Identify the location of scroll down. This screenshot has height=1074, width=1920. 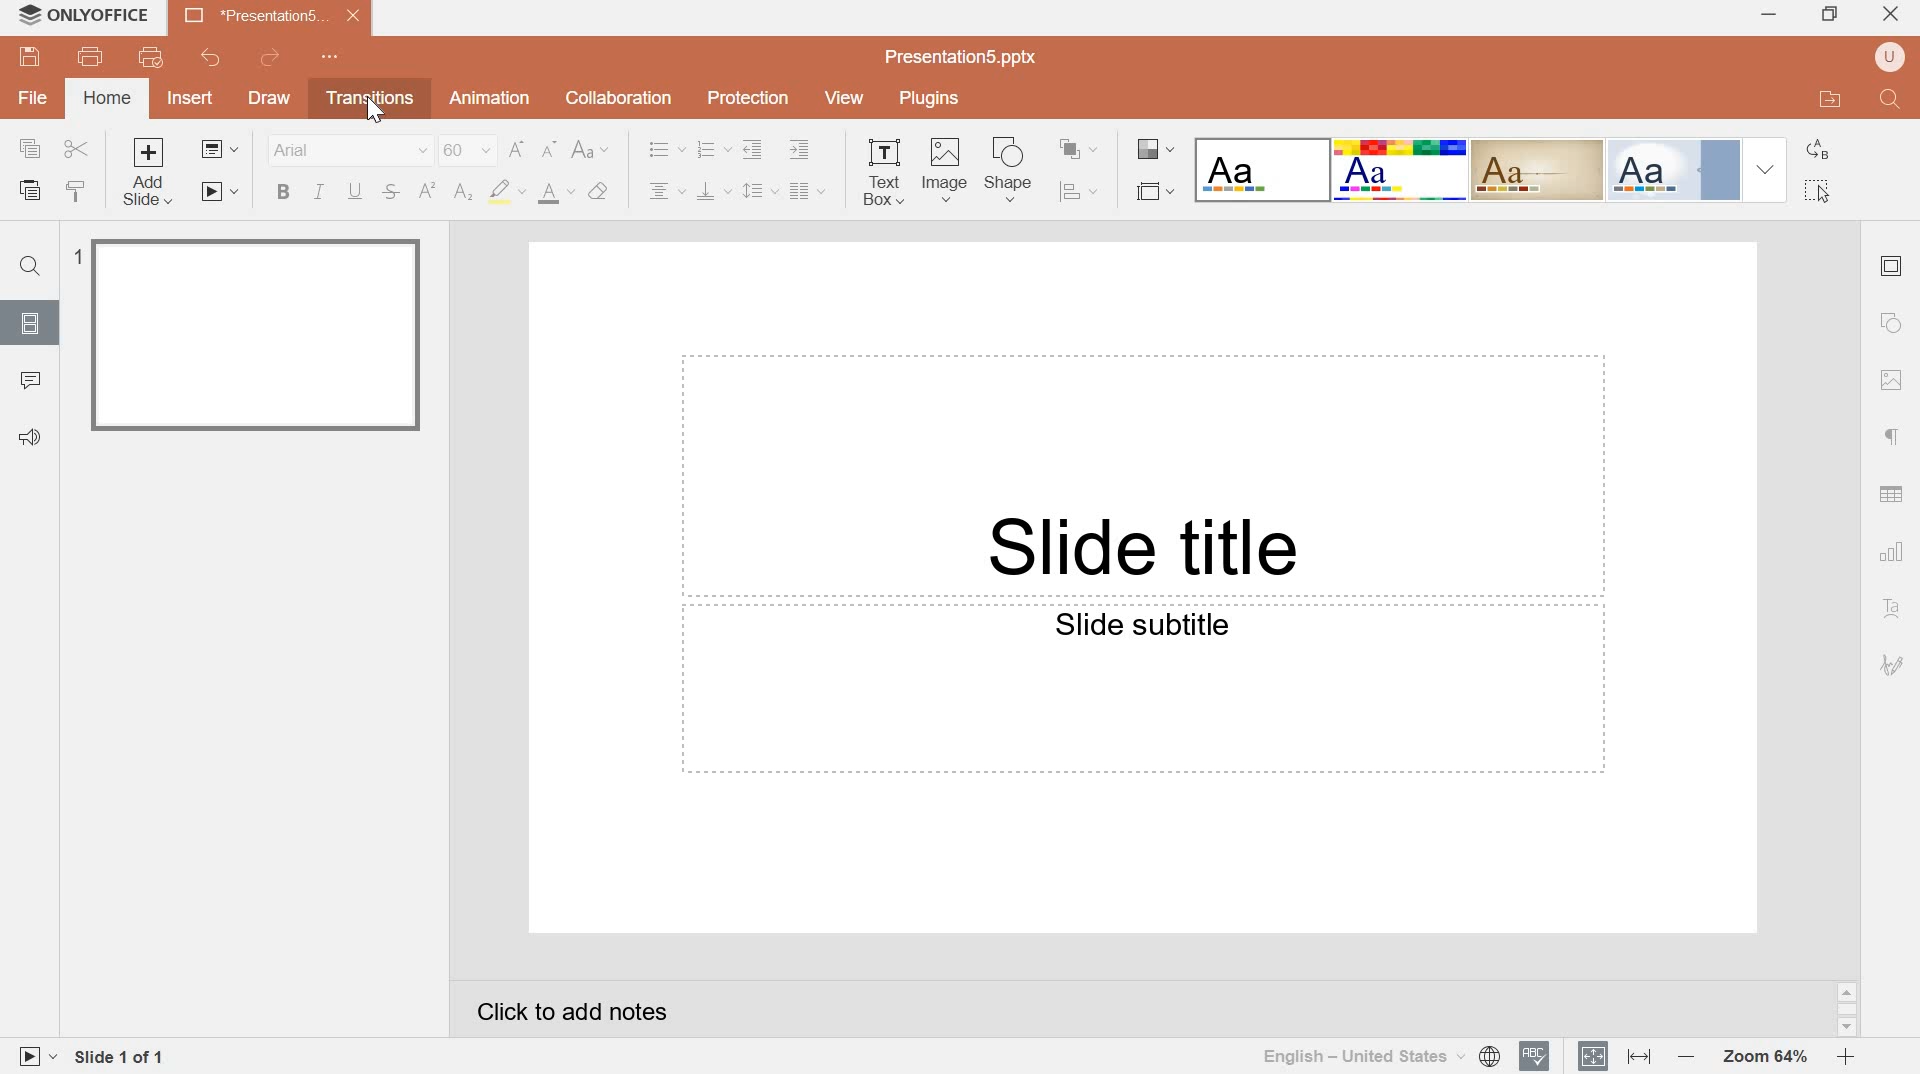
(1847, 1029).